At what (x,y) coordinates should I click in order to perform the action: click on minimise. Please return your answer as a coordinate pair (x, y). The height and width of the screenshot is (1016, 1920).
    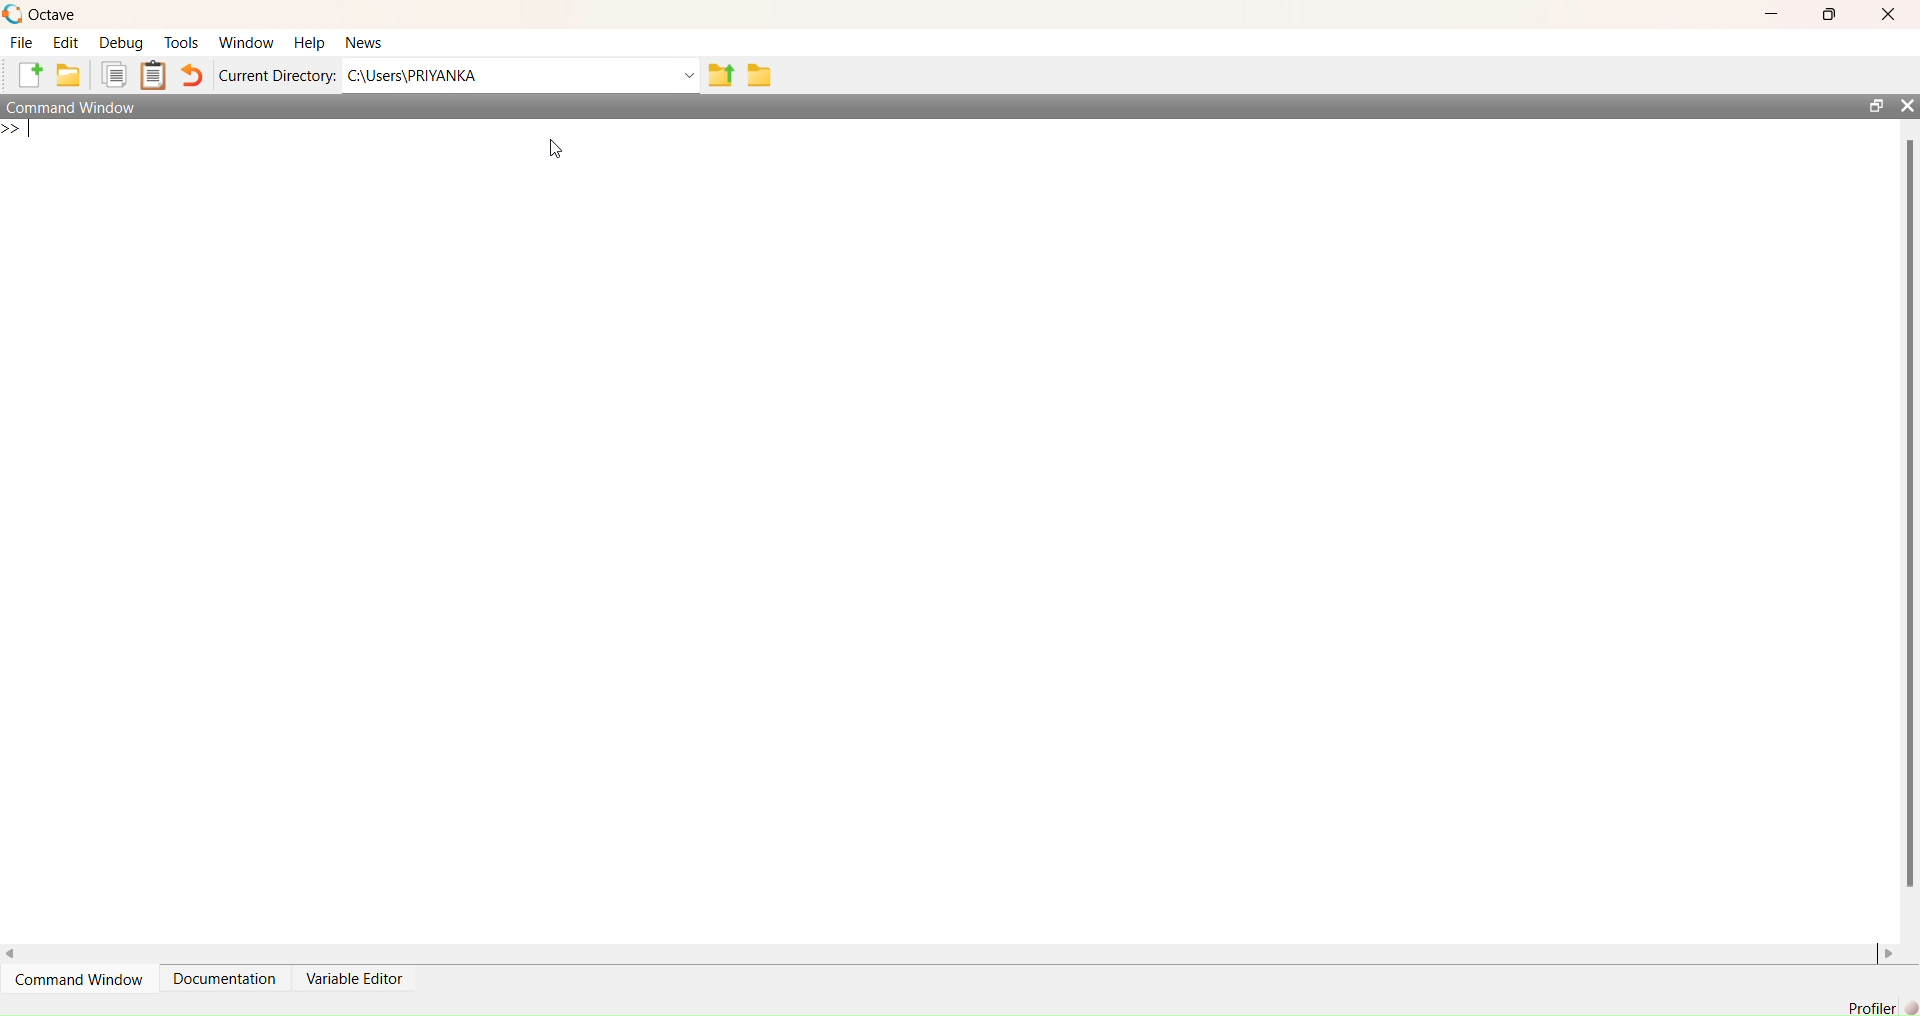
    Looking at the image, I should click on (1774, 13).